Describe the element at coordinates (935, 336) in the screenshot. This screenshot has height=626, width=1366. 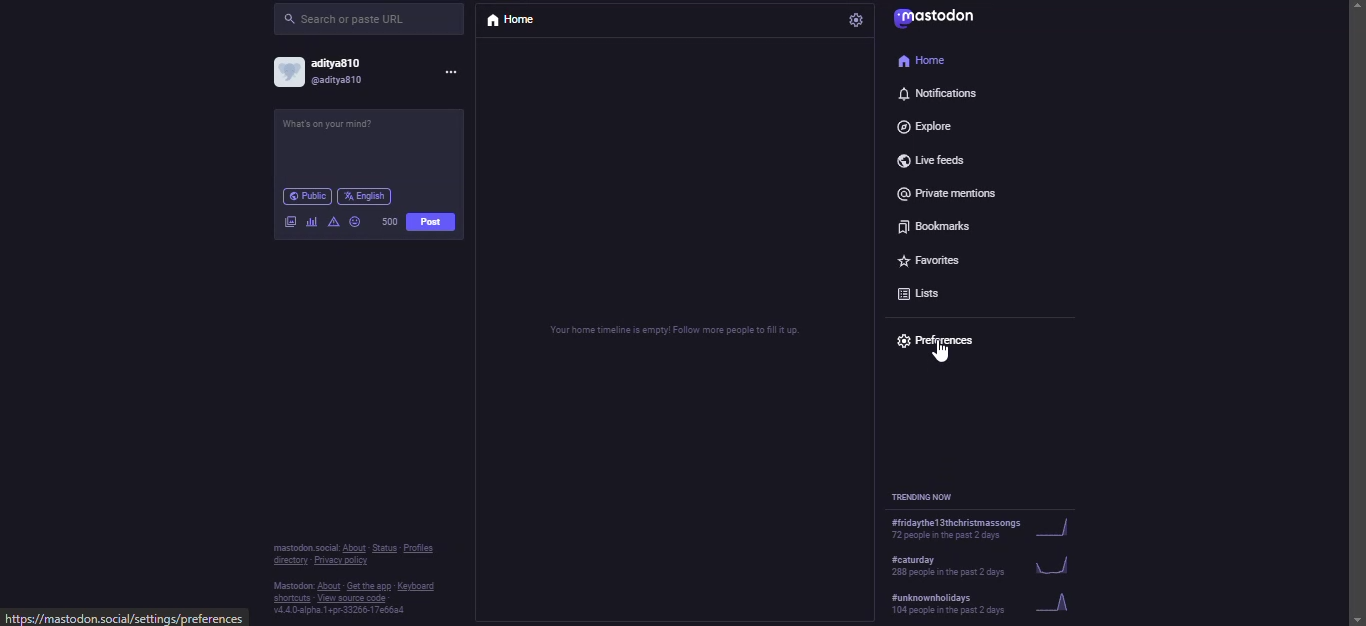
I see `preferences` at that location.